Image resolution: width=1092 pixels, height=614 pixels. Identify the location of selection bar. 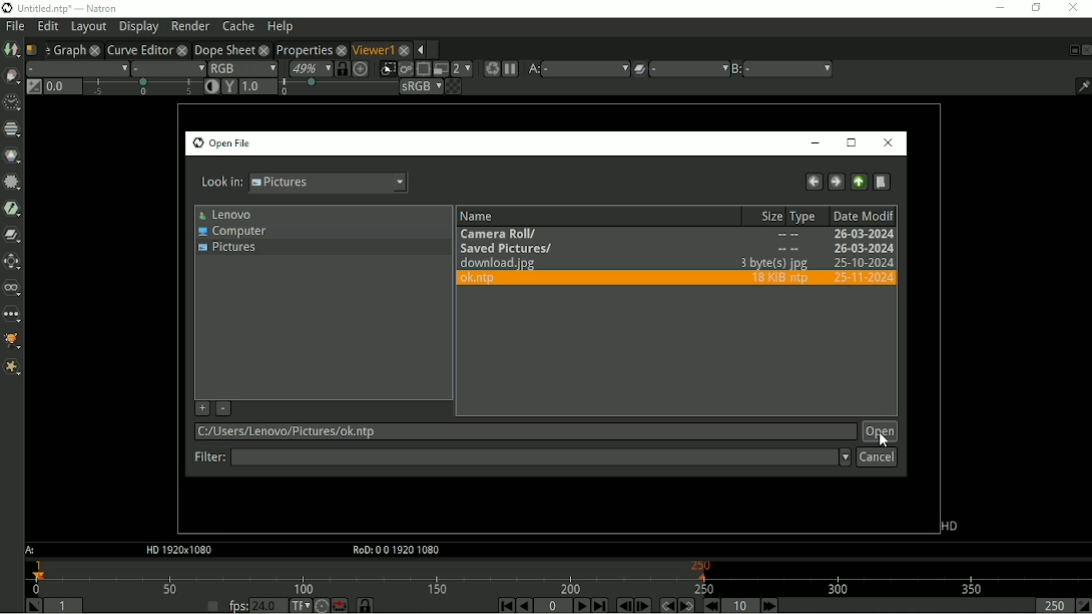
(142, 88).